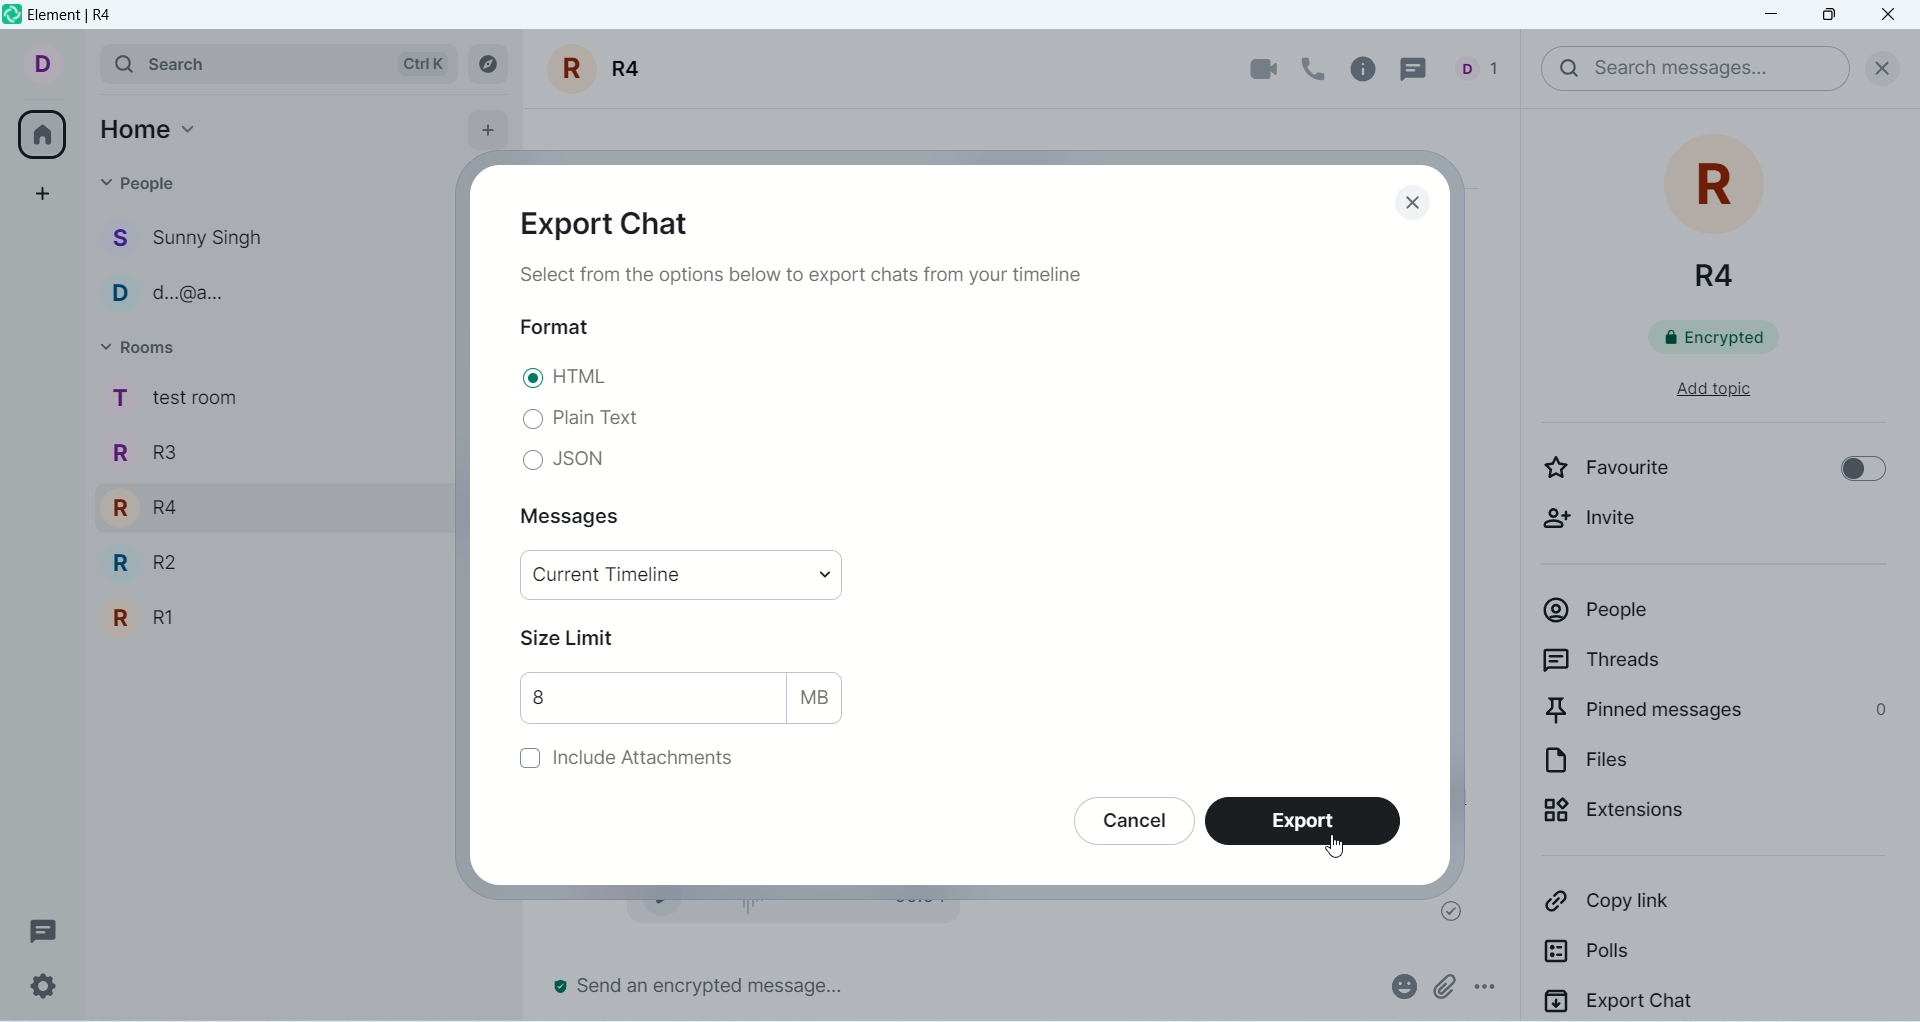 This screenshot has height=1022, width=1920. What do you see at coordinates (1330, 846) in the screenshot?
I see `pointer cursor` at bounding box center [1330, 846].